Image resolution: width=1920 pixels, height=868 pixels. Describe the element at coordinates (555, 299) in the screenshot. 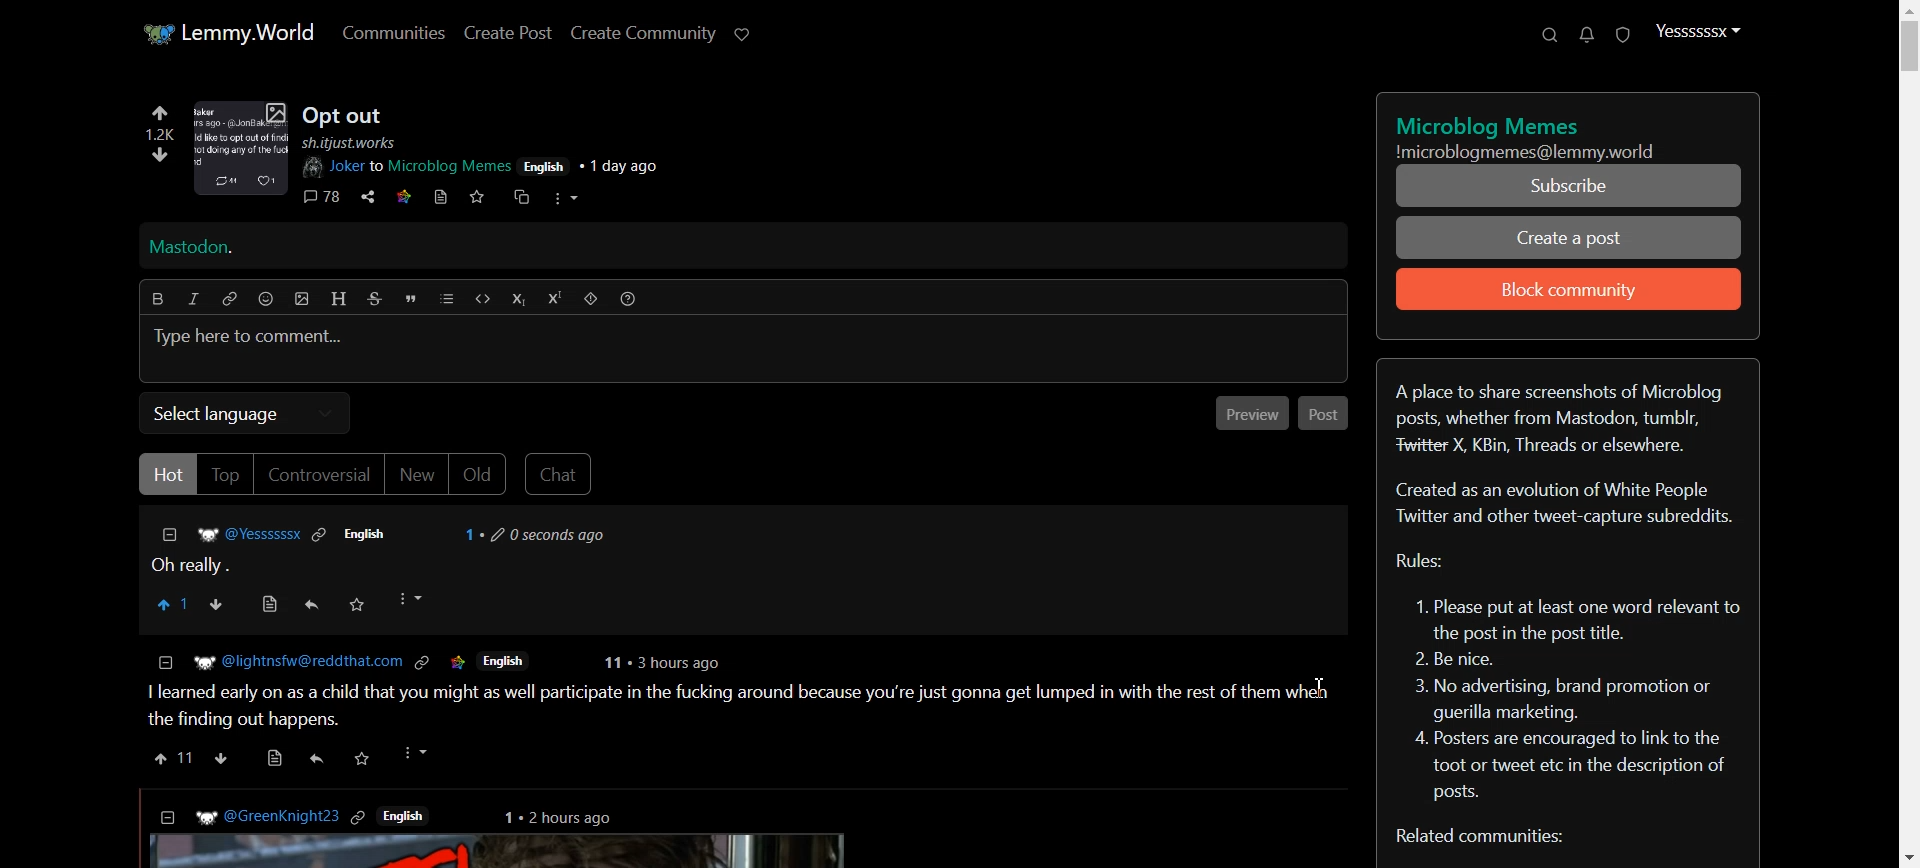

I see `Superscript` at that location.